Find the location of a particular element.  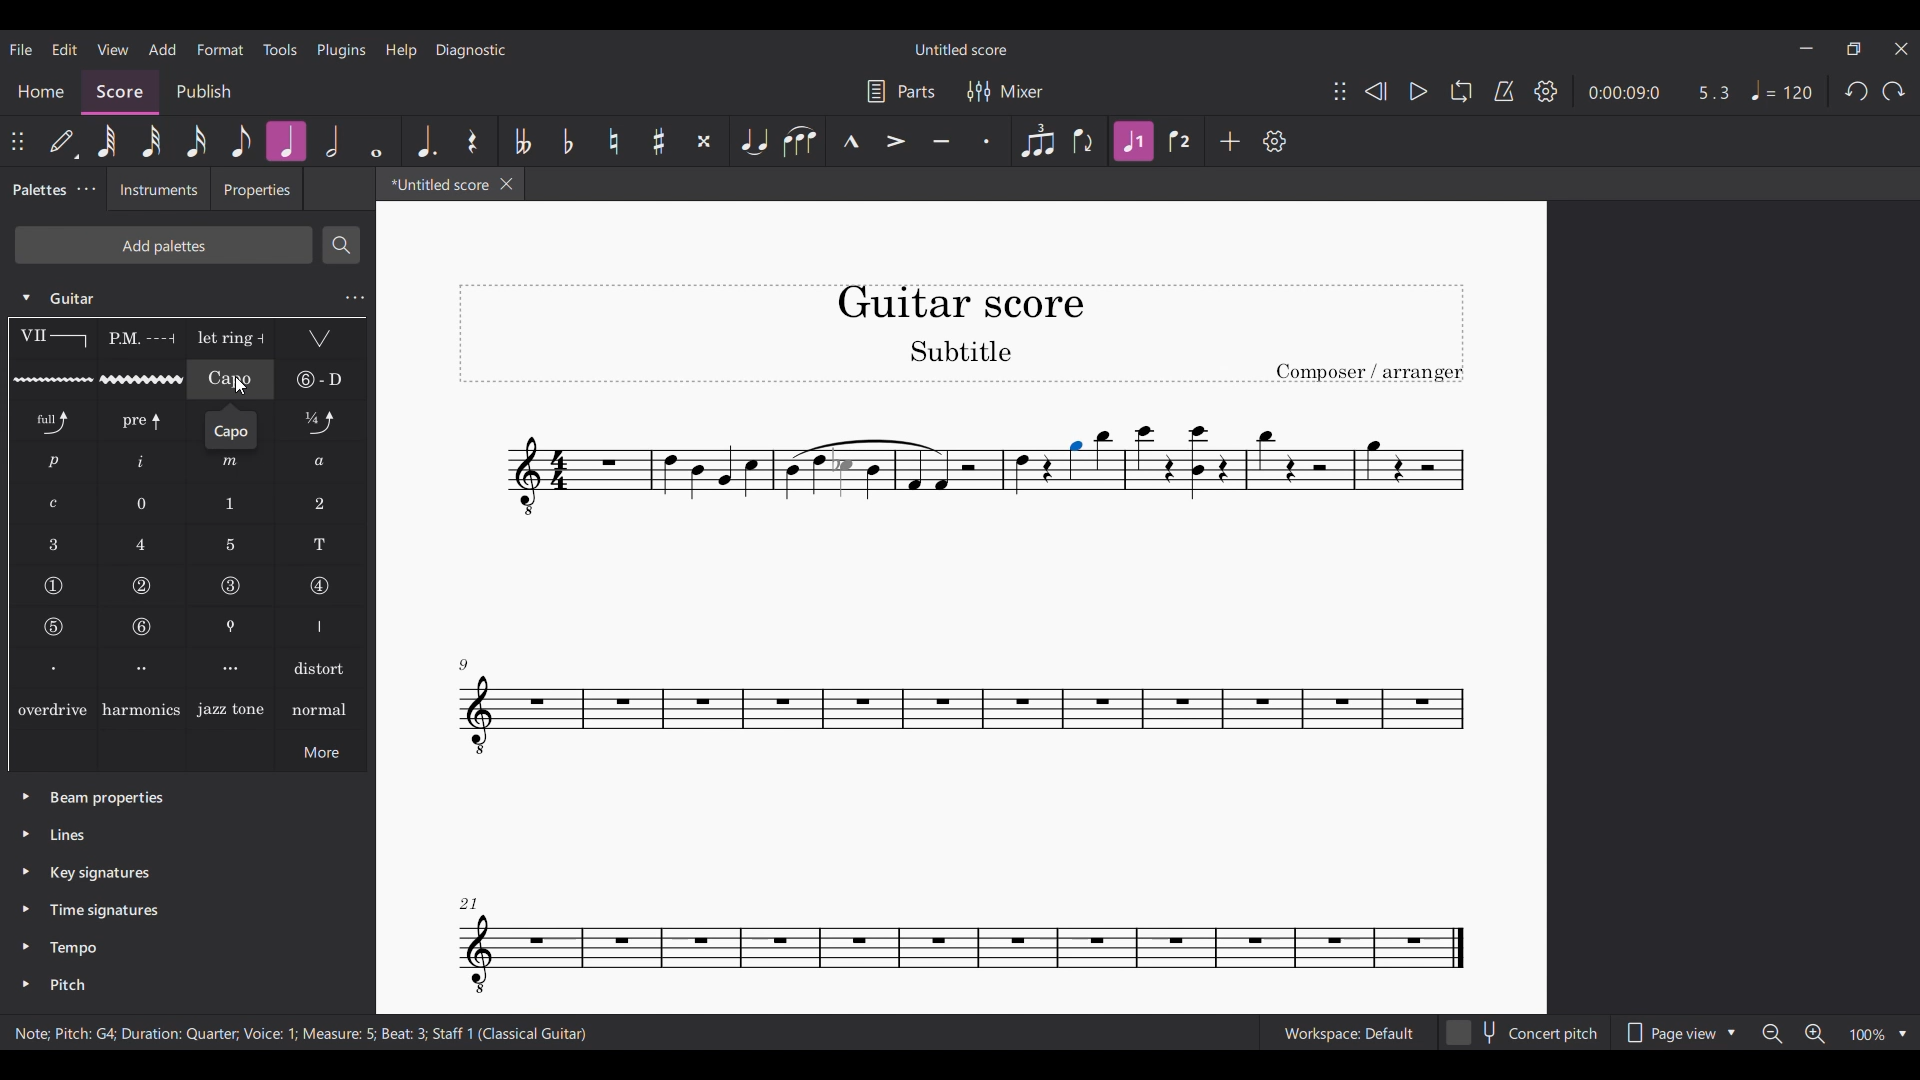

Palettes, current tab is located at coordinates (37, 190).